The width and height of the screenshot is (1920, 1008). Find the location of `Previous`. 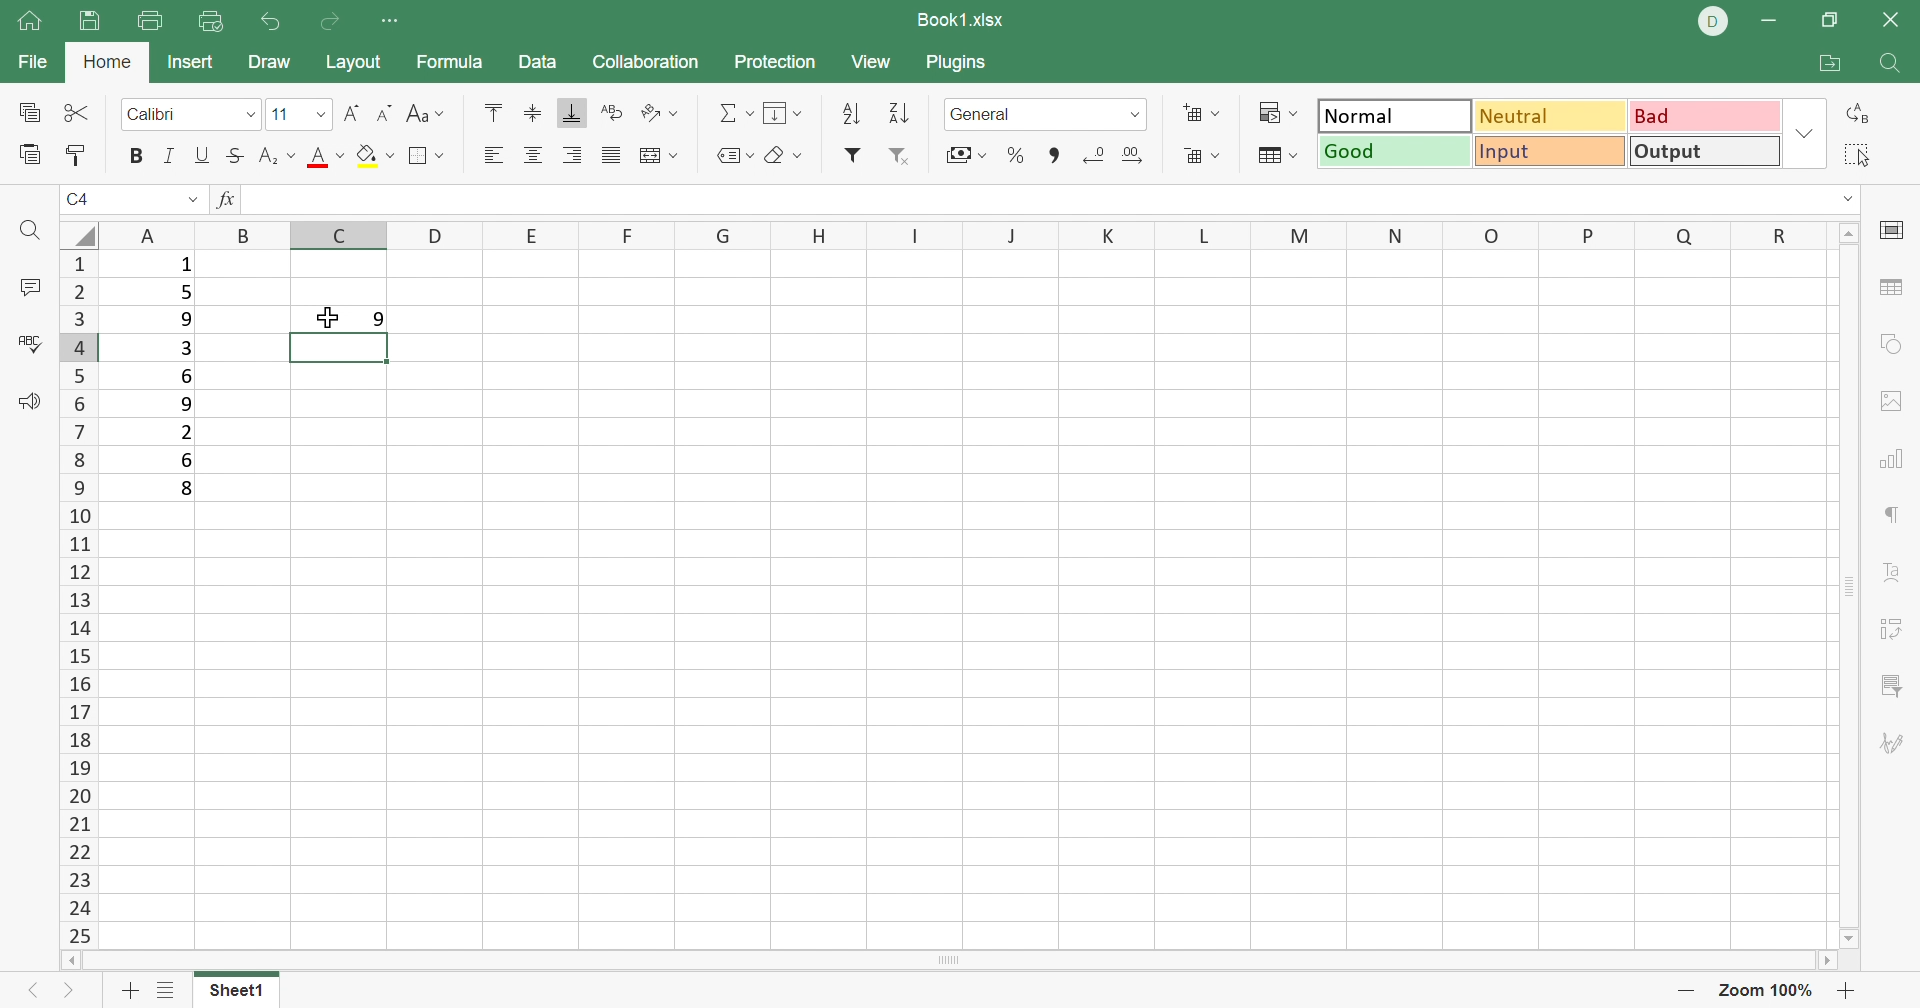

Previous is located at coordinates (35, 993).